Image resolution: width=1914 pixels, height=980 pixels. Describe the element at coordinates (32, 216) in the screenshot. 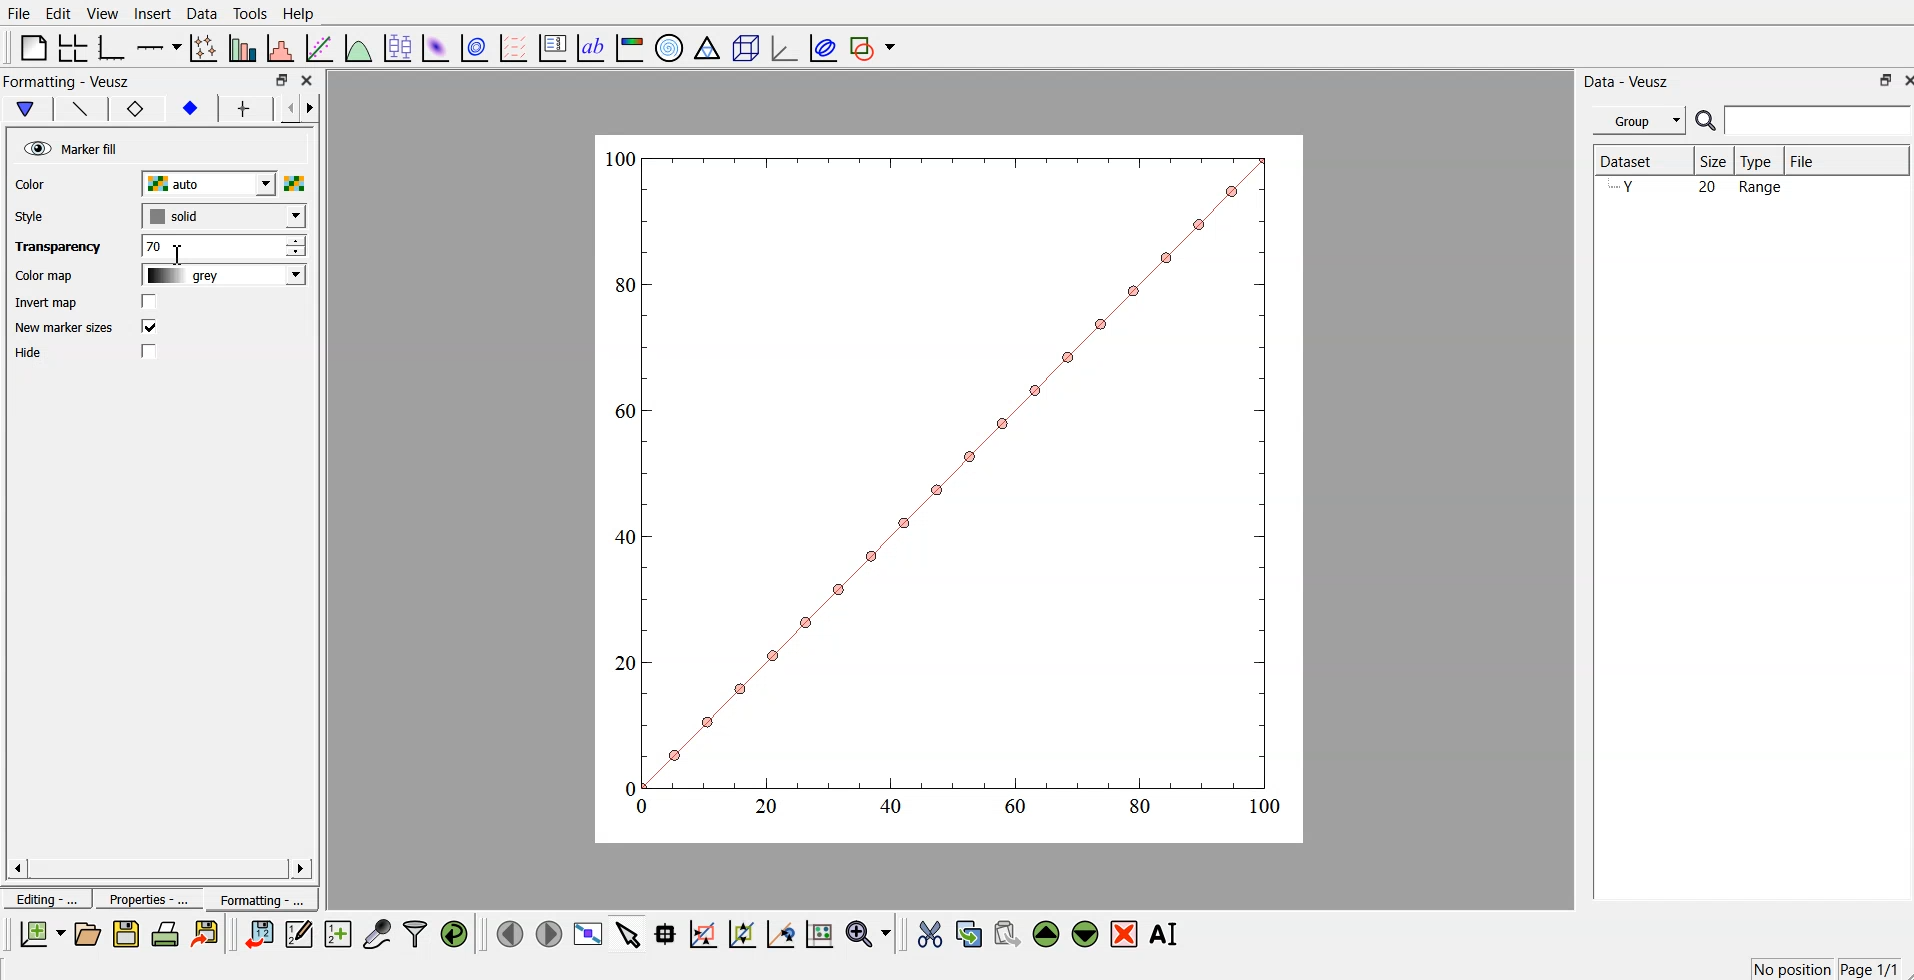

I see `| Style` at that location.